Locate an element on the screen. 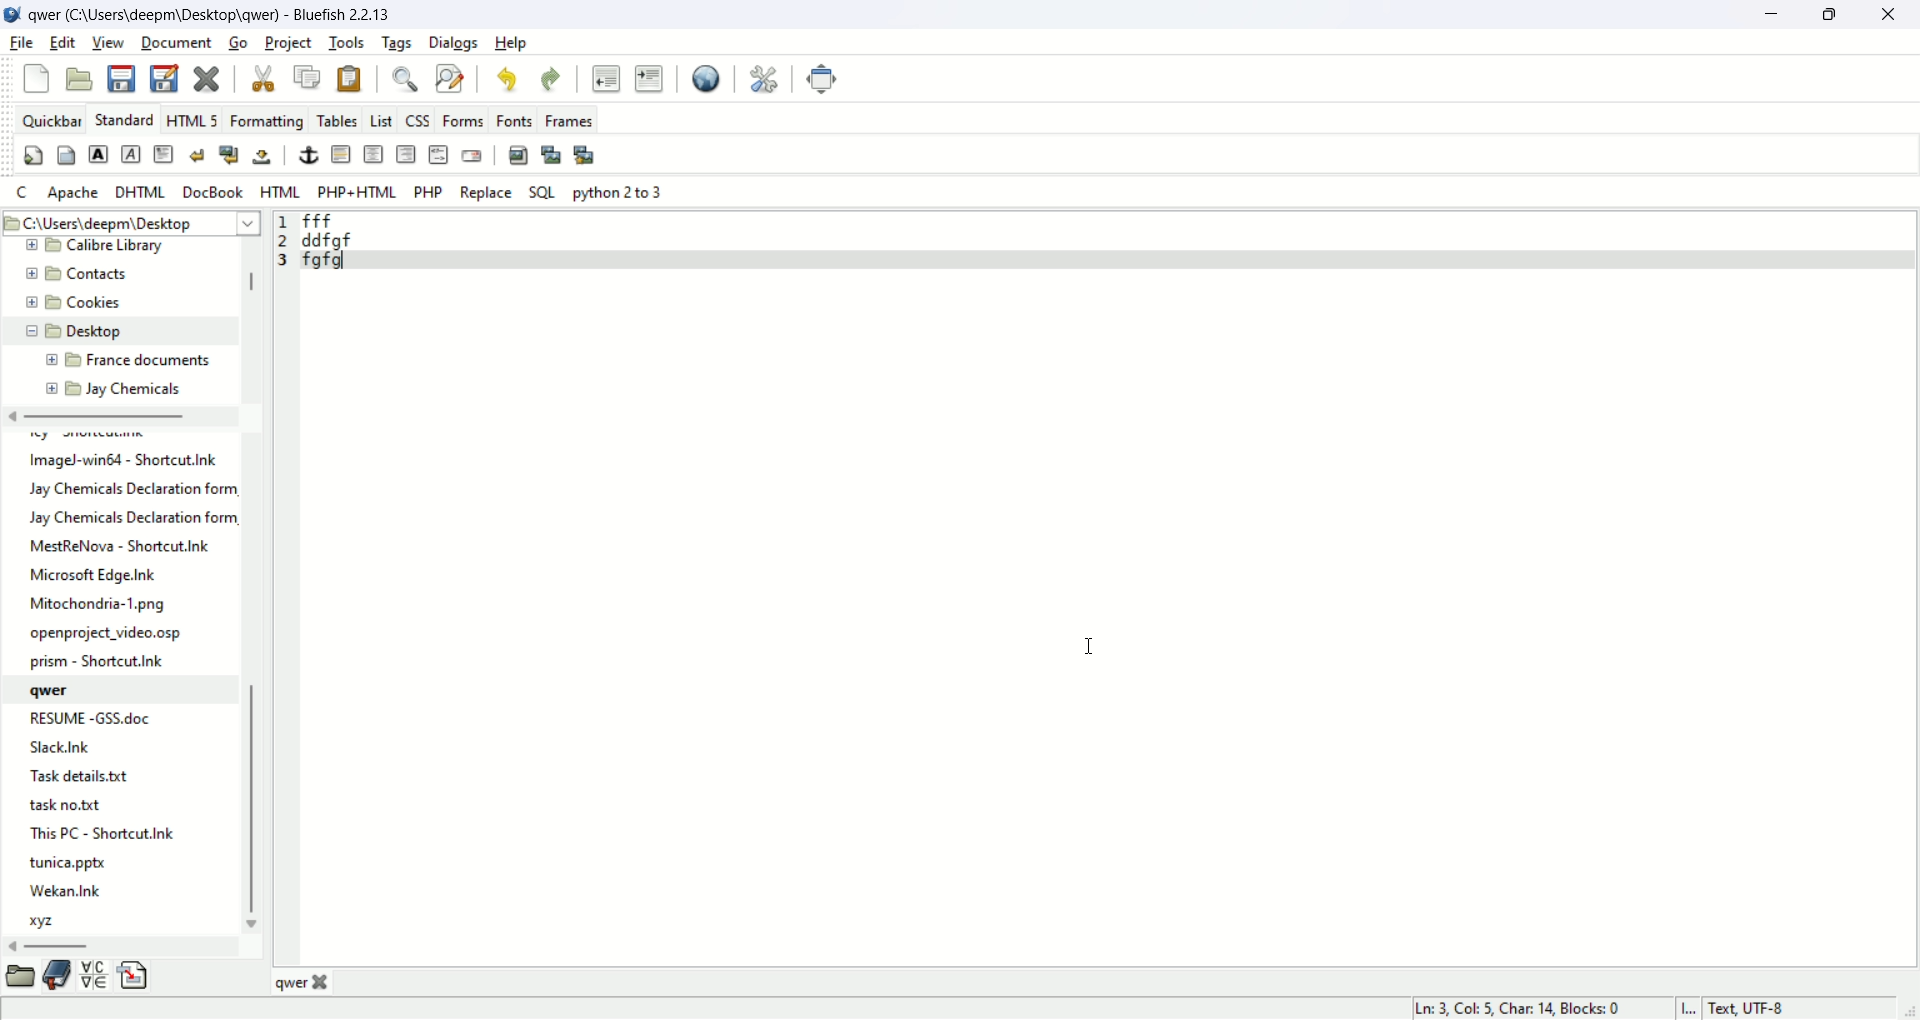 The width and height of the screenshot is (1920, 1020). non- breaking space is located at coordinates (263, 158).